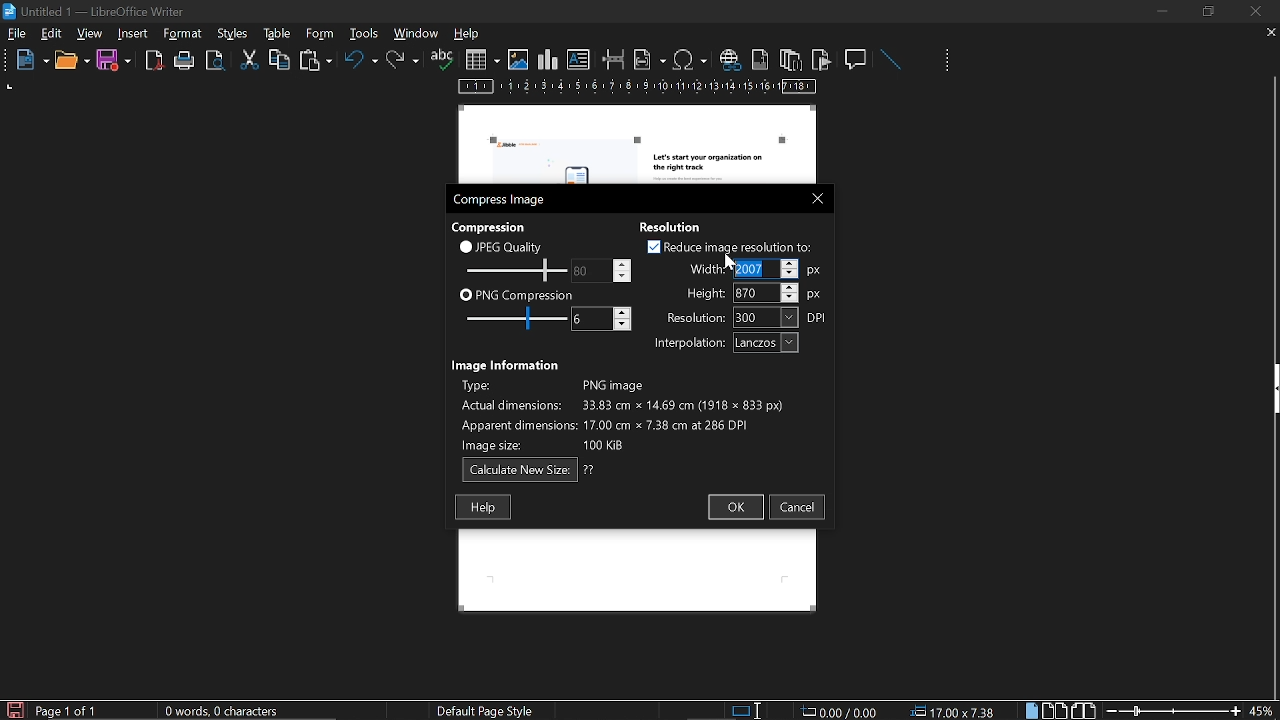 Image resolution: width=1280 pixels, height=720 pixels. What do you see at coordinates (91, 33) in the screenshot?
I see `view` at bounding box center [91, 33].